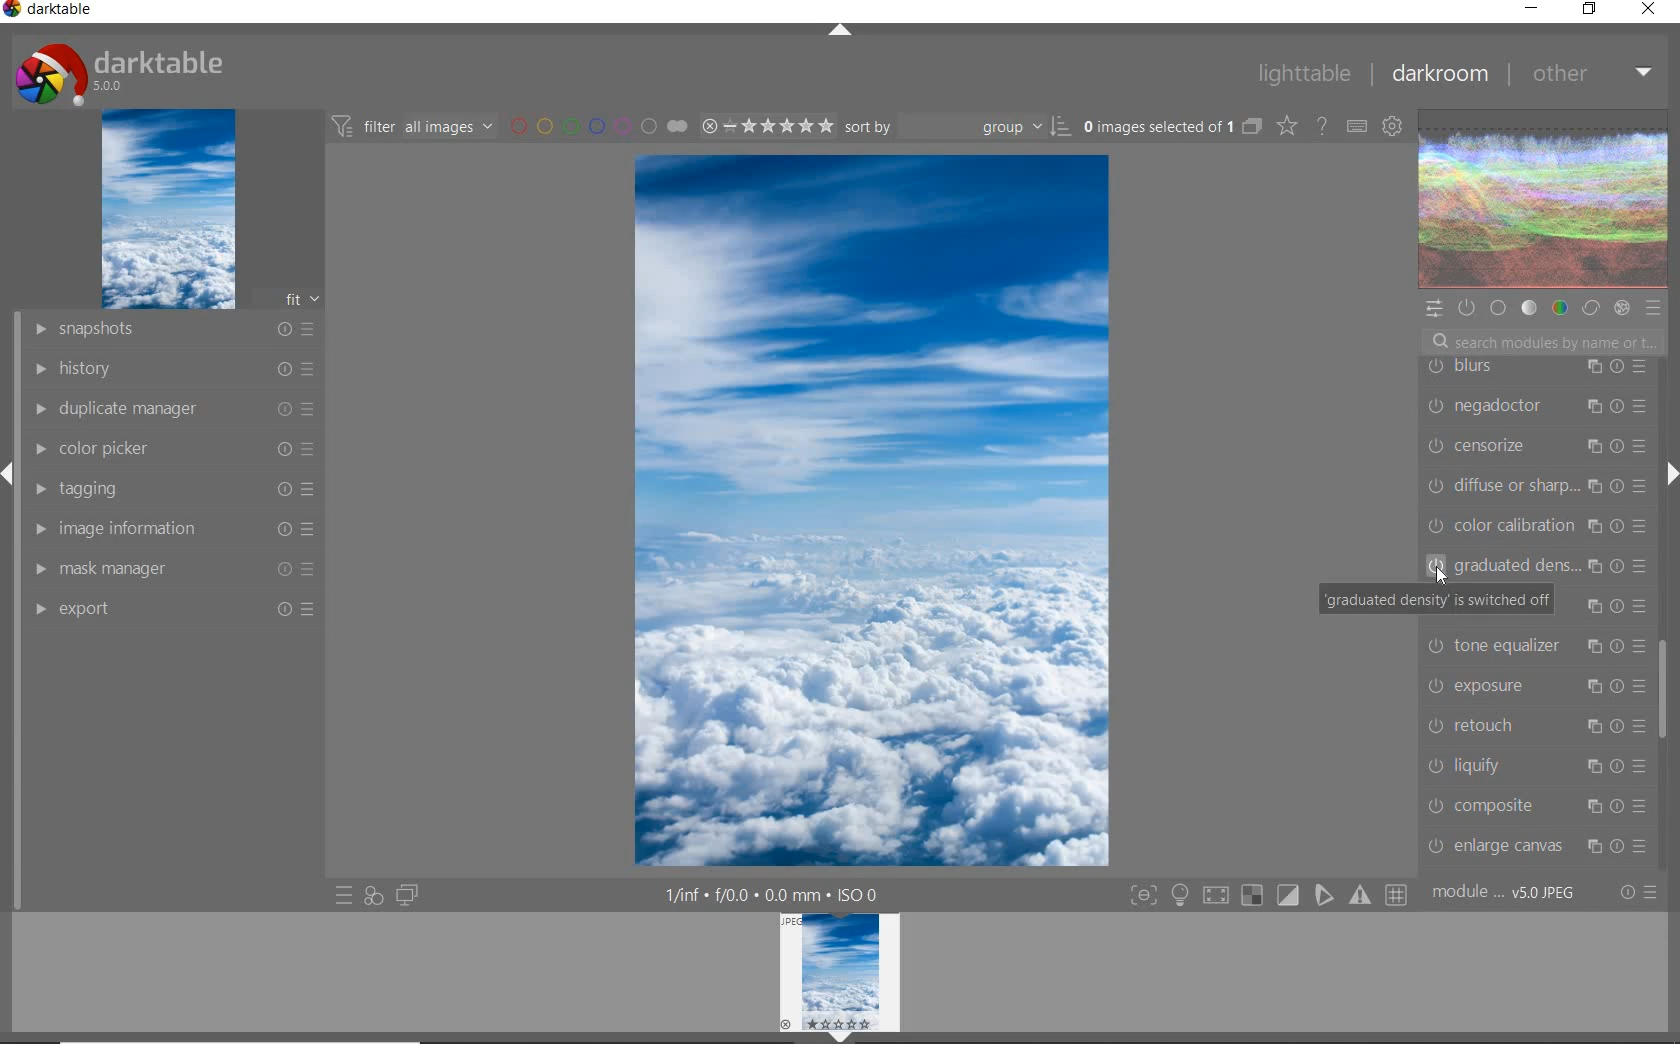 The width and height of the screenshot is (1680, 1044). What do you see at coordinates (1535, 846) in the screenshot?
I see `enlarge canvas` at bounding box center [1535, 846].